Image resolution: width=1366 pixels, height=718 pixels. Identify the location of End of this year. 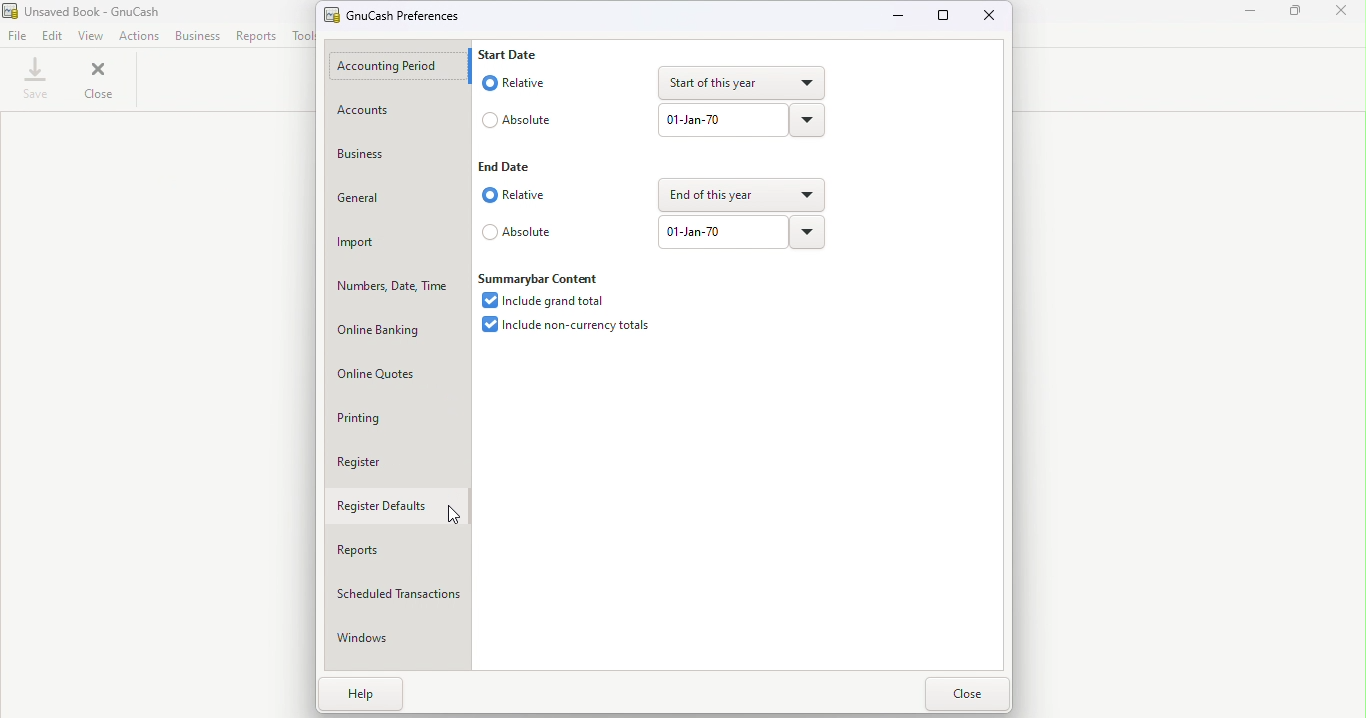
(740, 193).